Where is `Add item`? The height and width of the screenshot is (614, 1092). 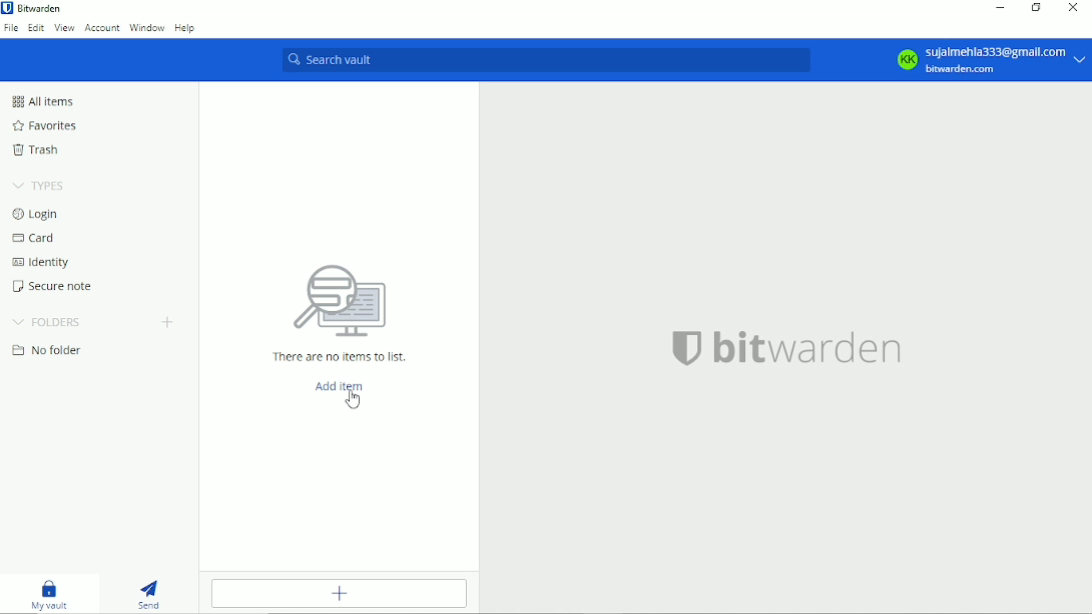 Add item is located at coordinates (337, 385).